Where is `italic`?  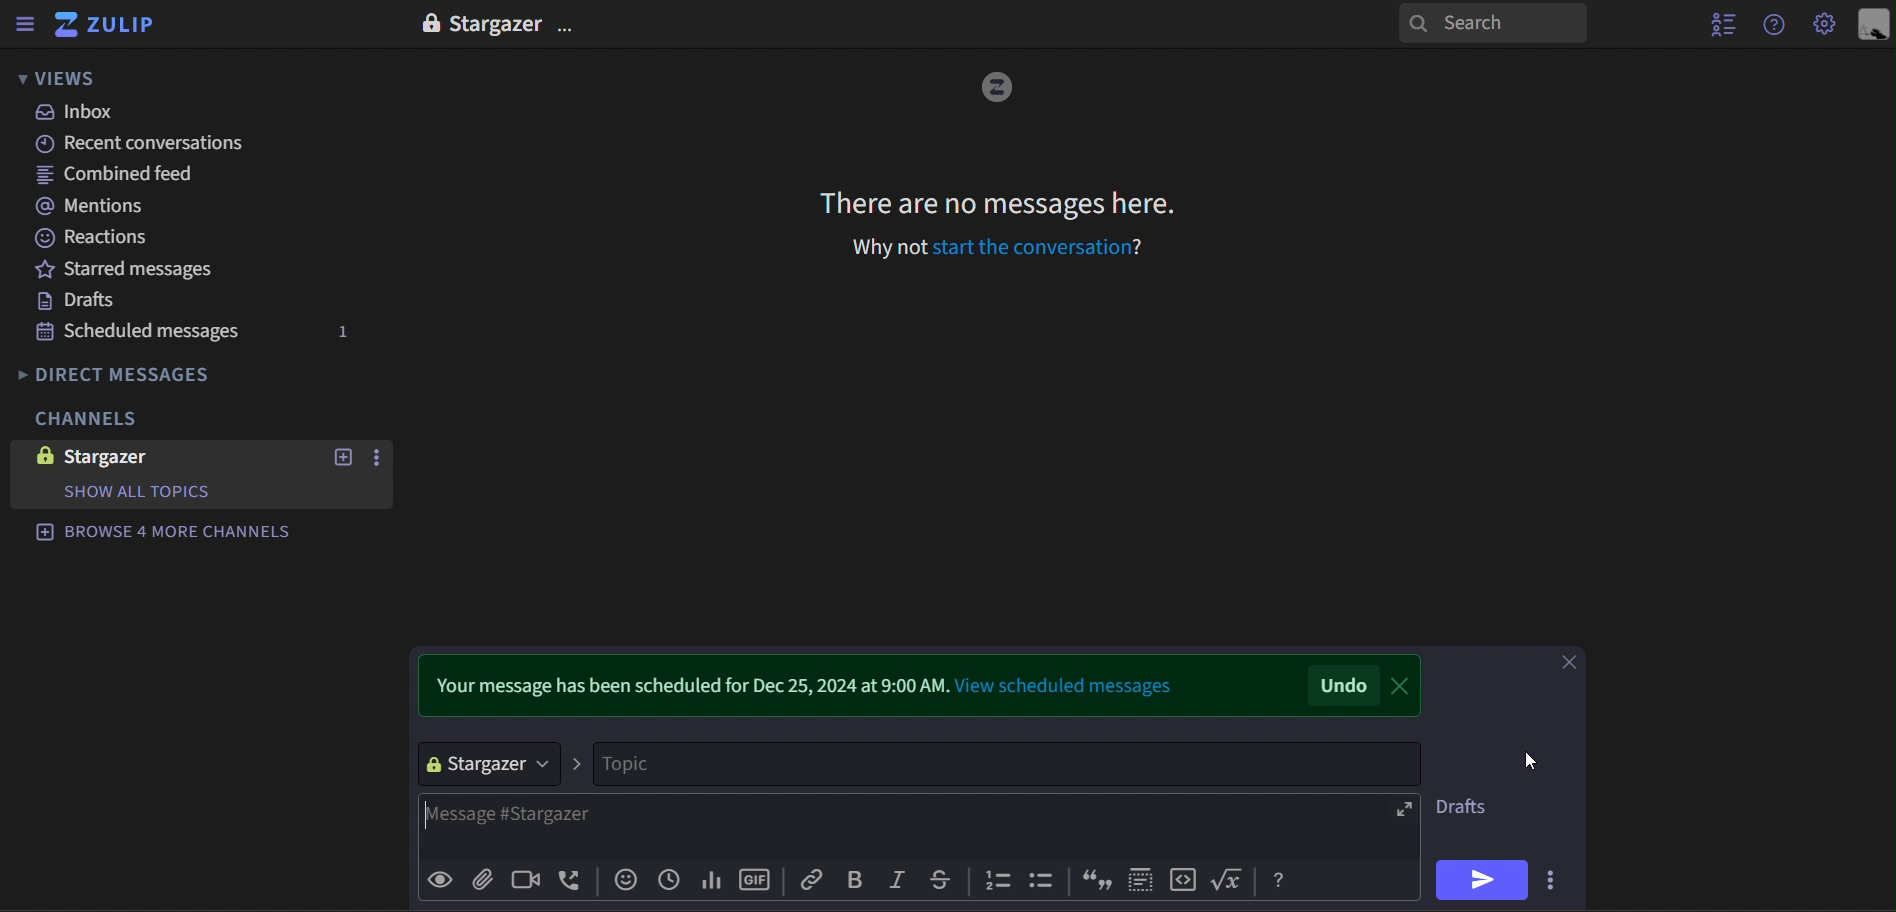 italic is located at coordinates (899, 879).